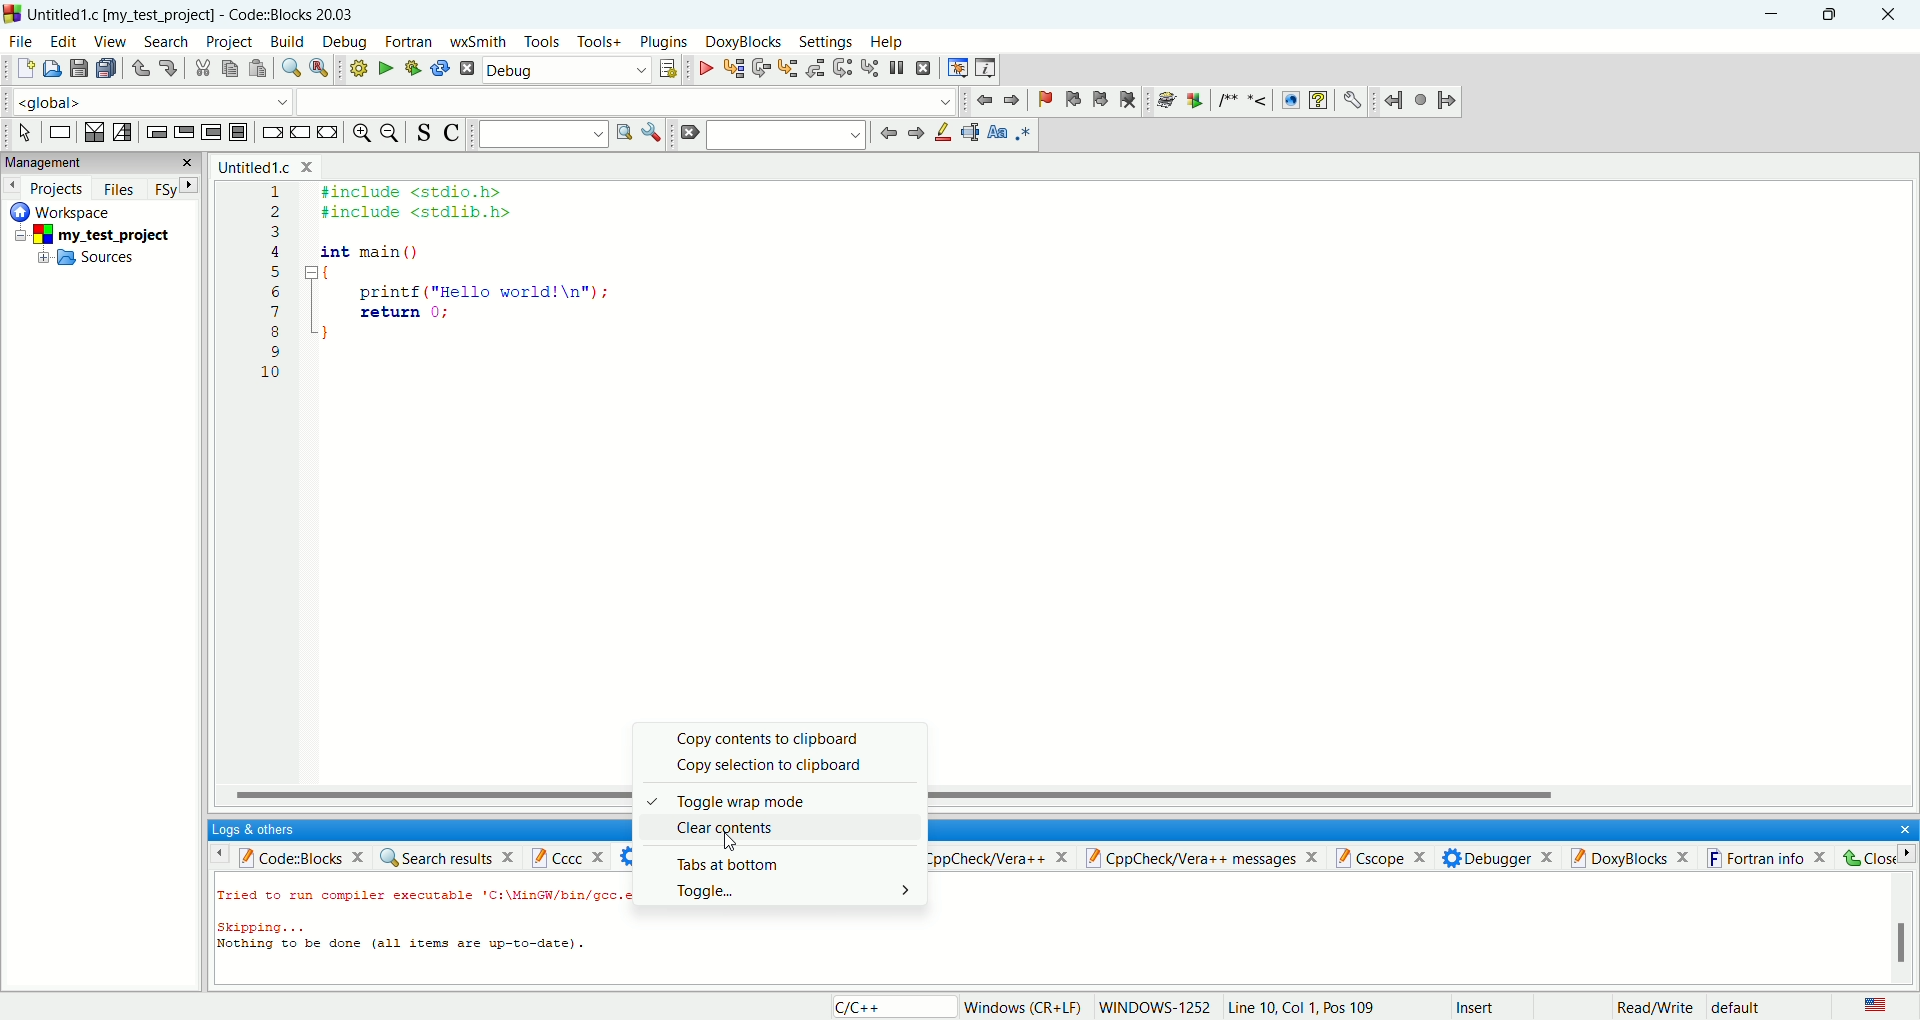 The image size is (1920, 1020). Describe the element at coordinates (146, 100) in the screenshot. I see `global` at that location.